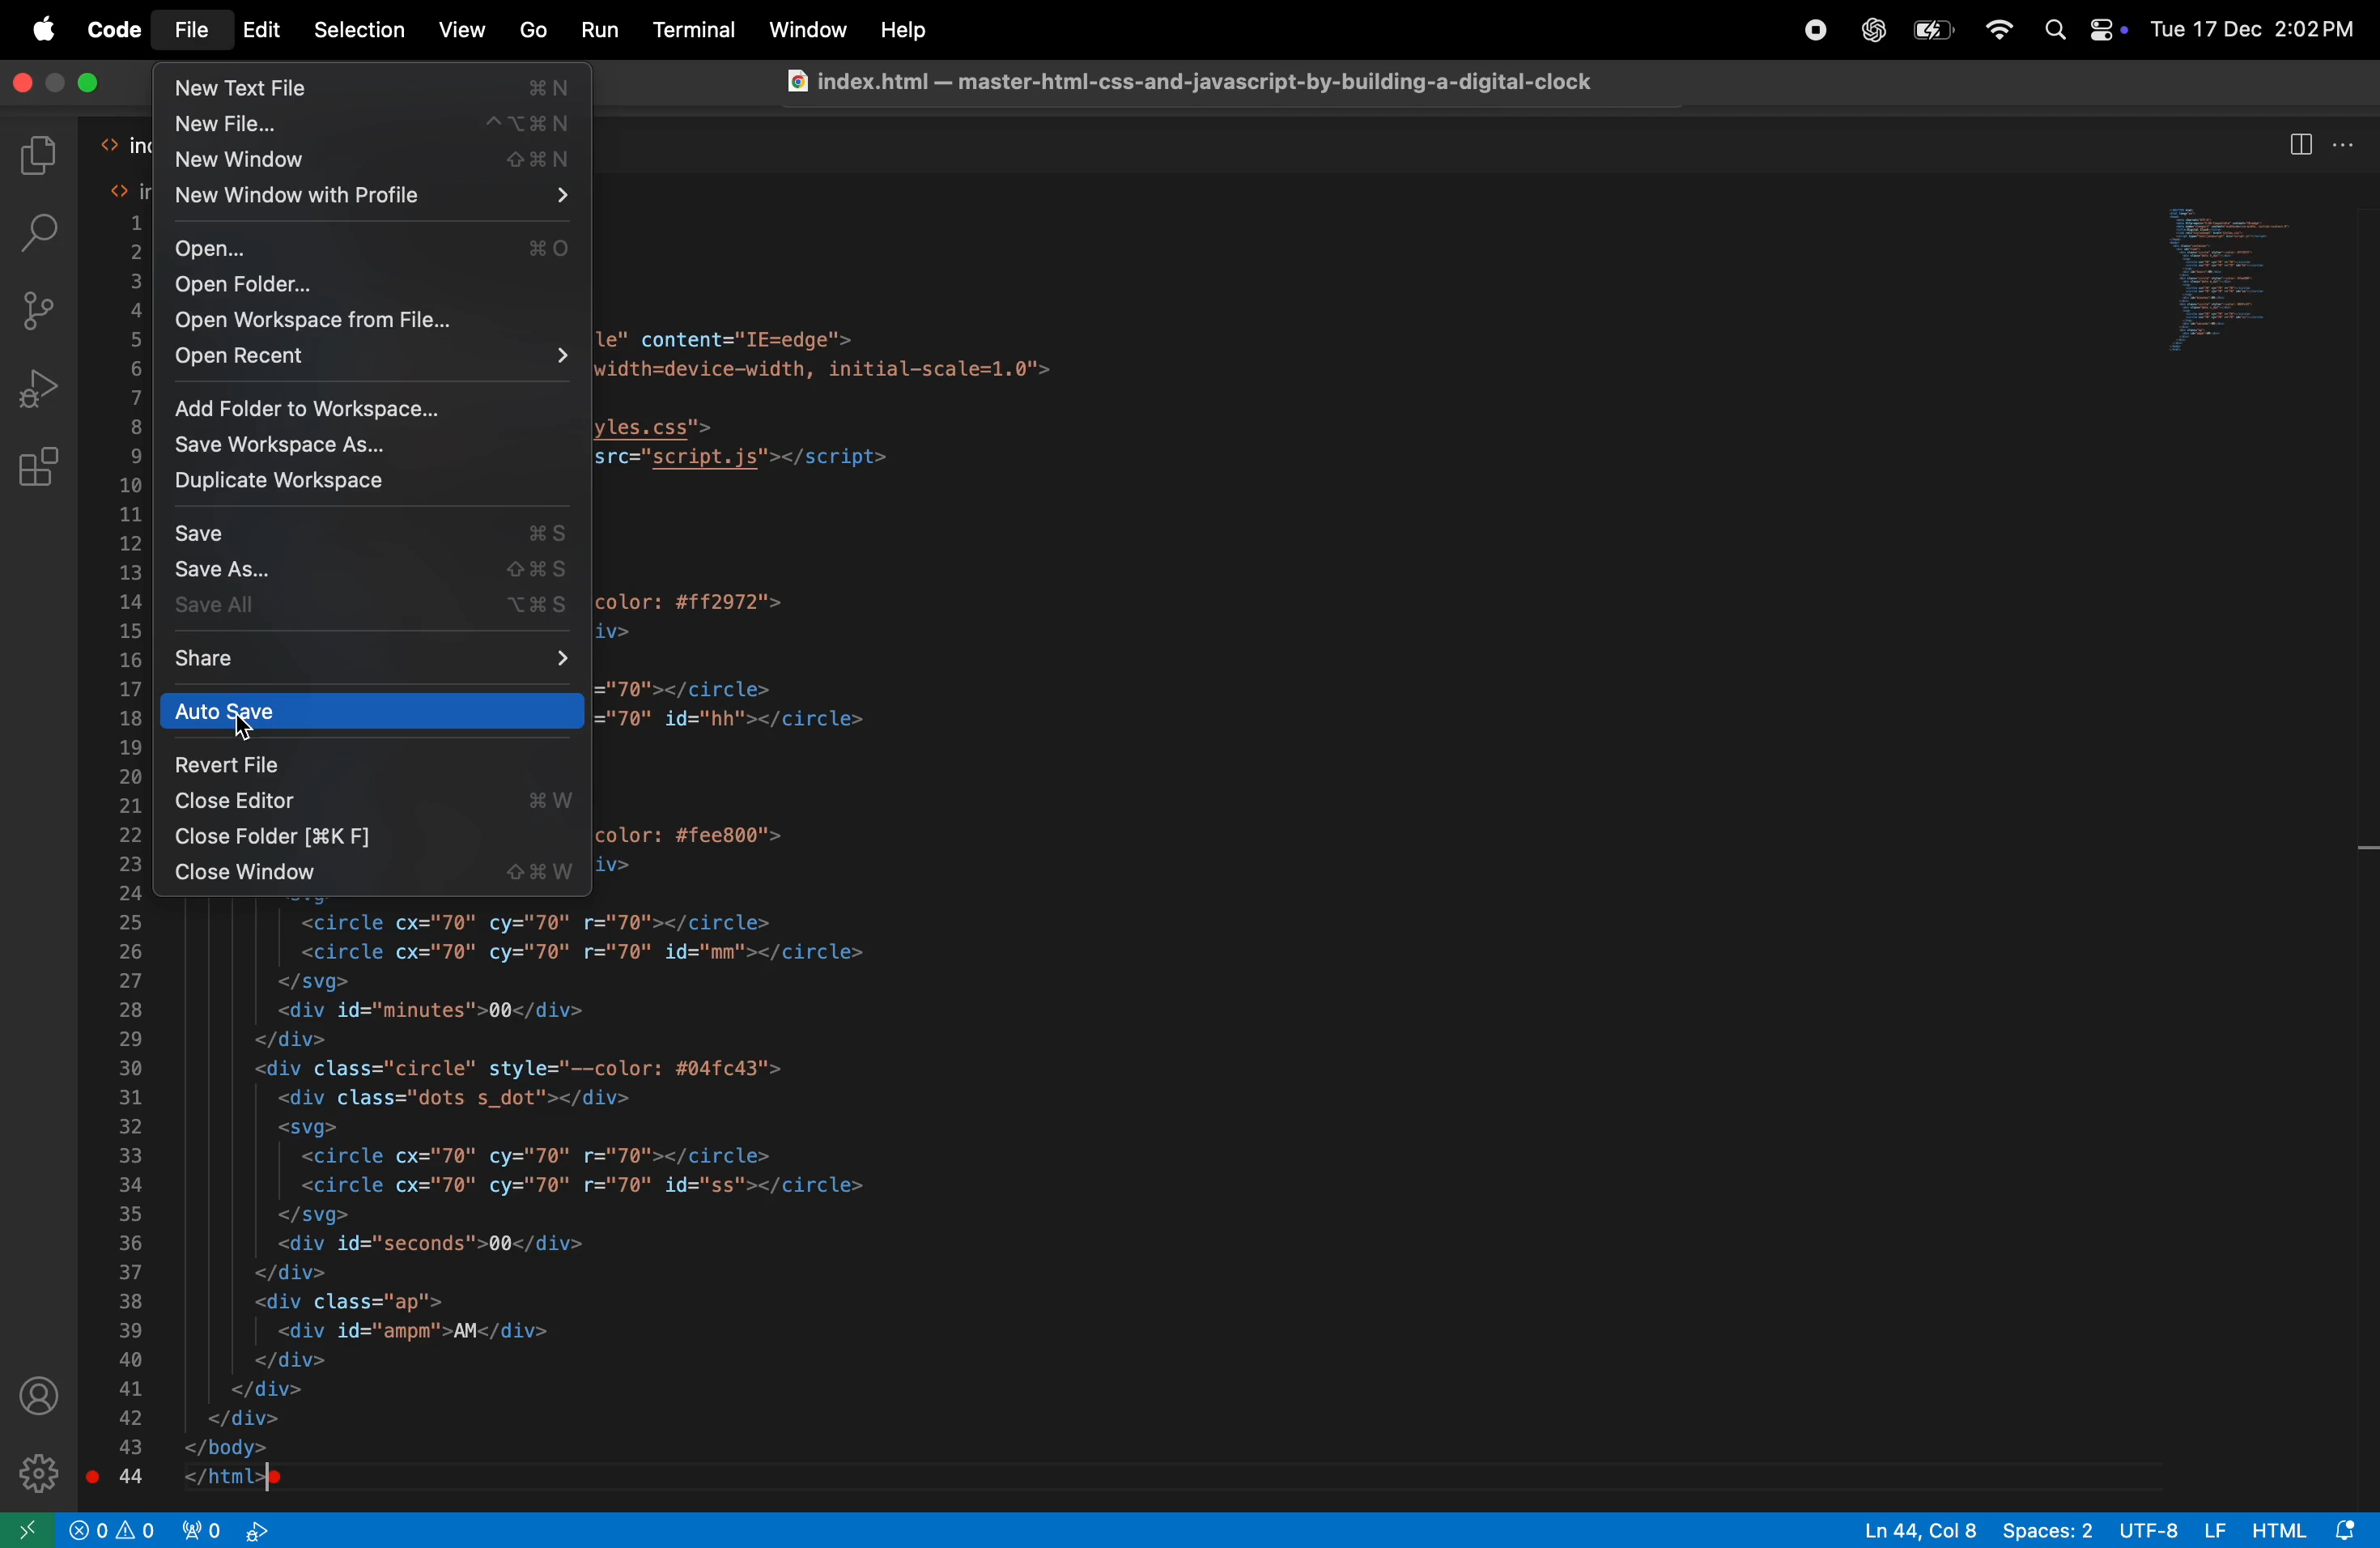  Describe the element at coordinates (45, 32) in the screenshot. I see `apple menu` at that location.